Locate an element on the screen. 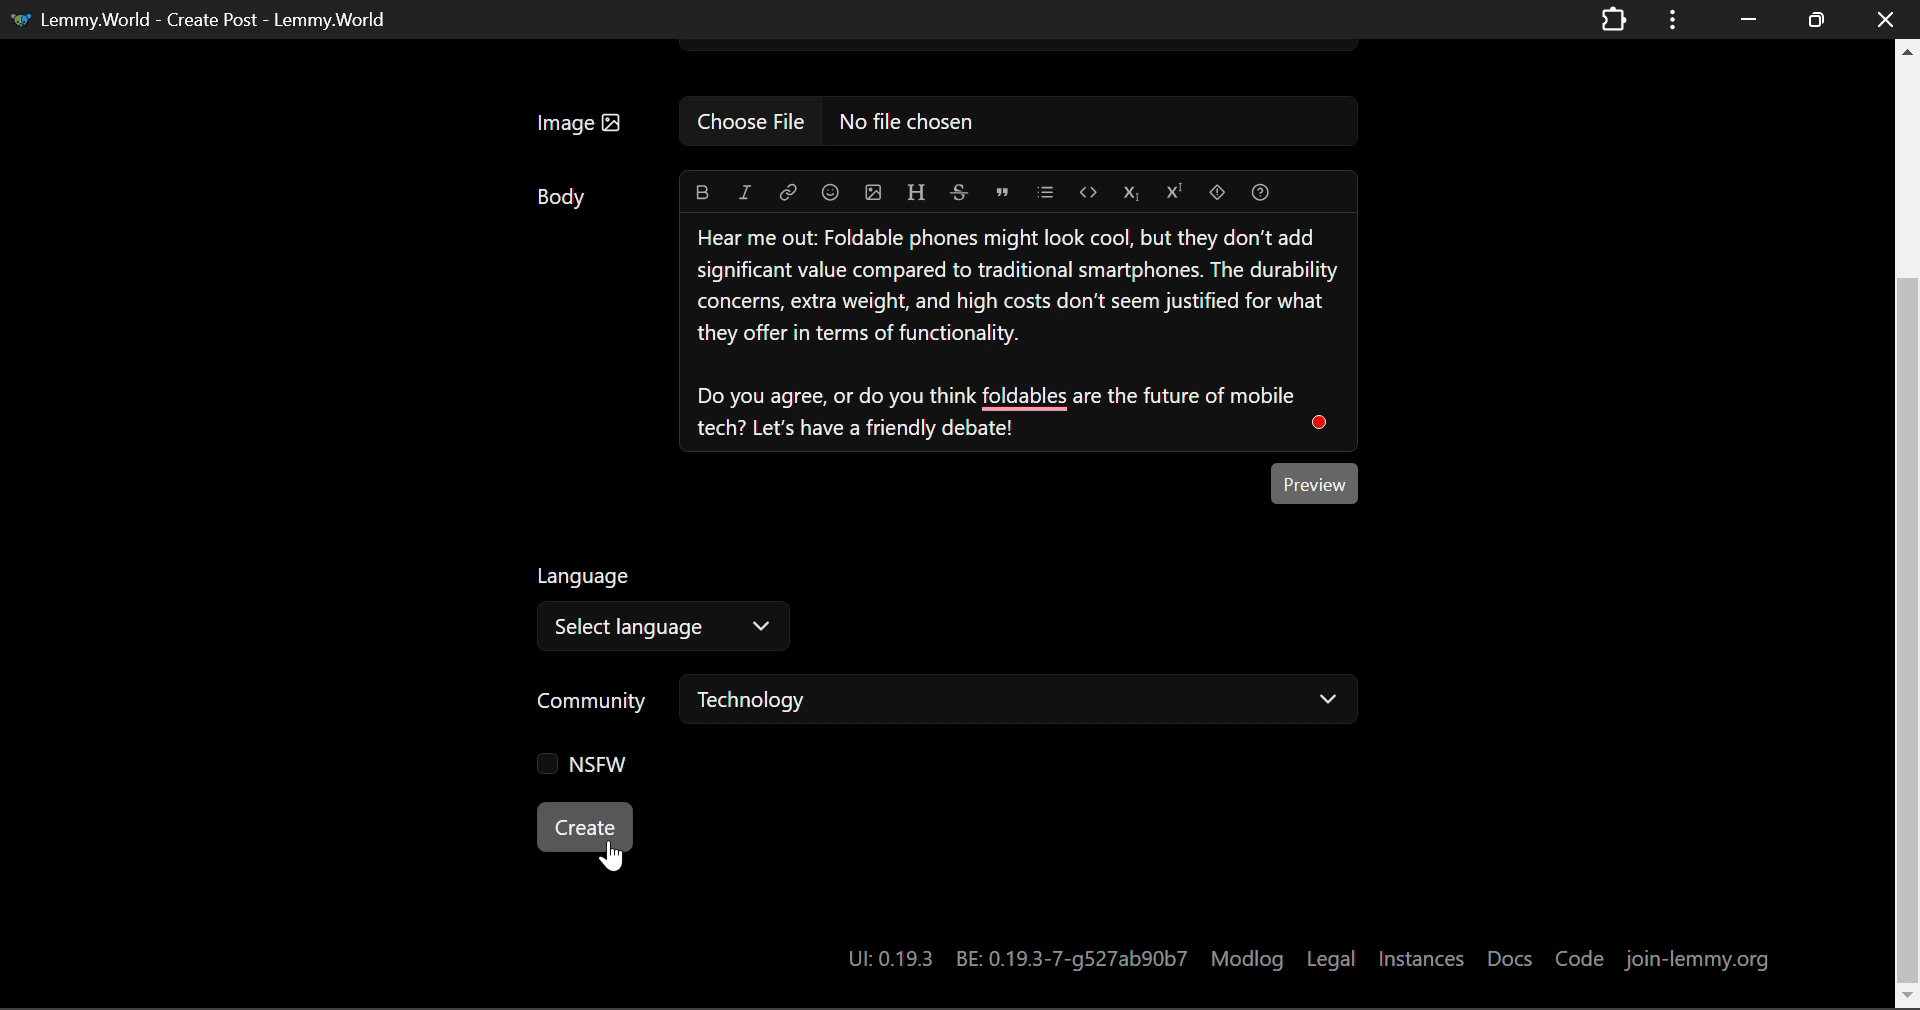 The height and width of the screenshot is (1010, 1920). Lemmy.World - Create Post - Lemmy.World is located at coordinates (203, 18).